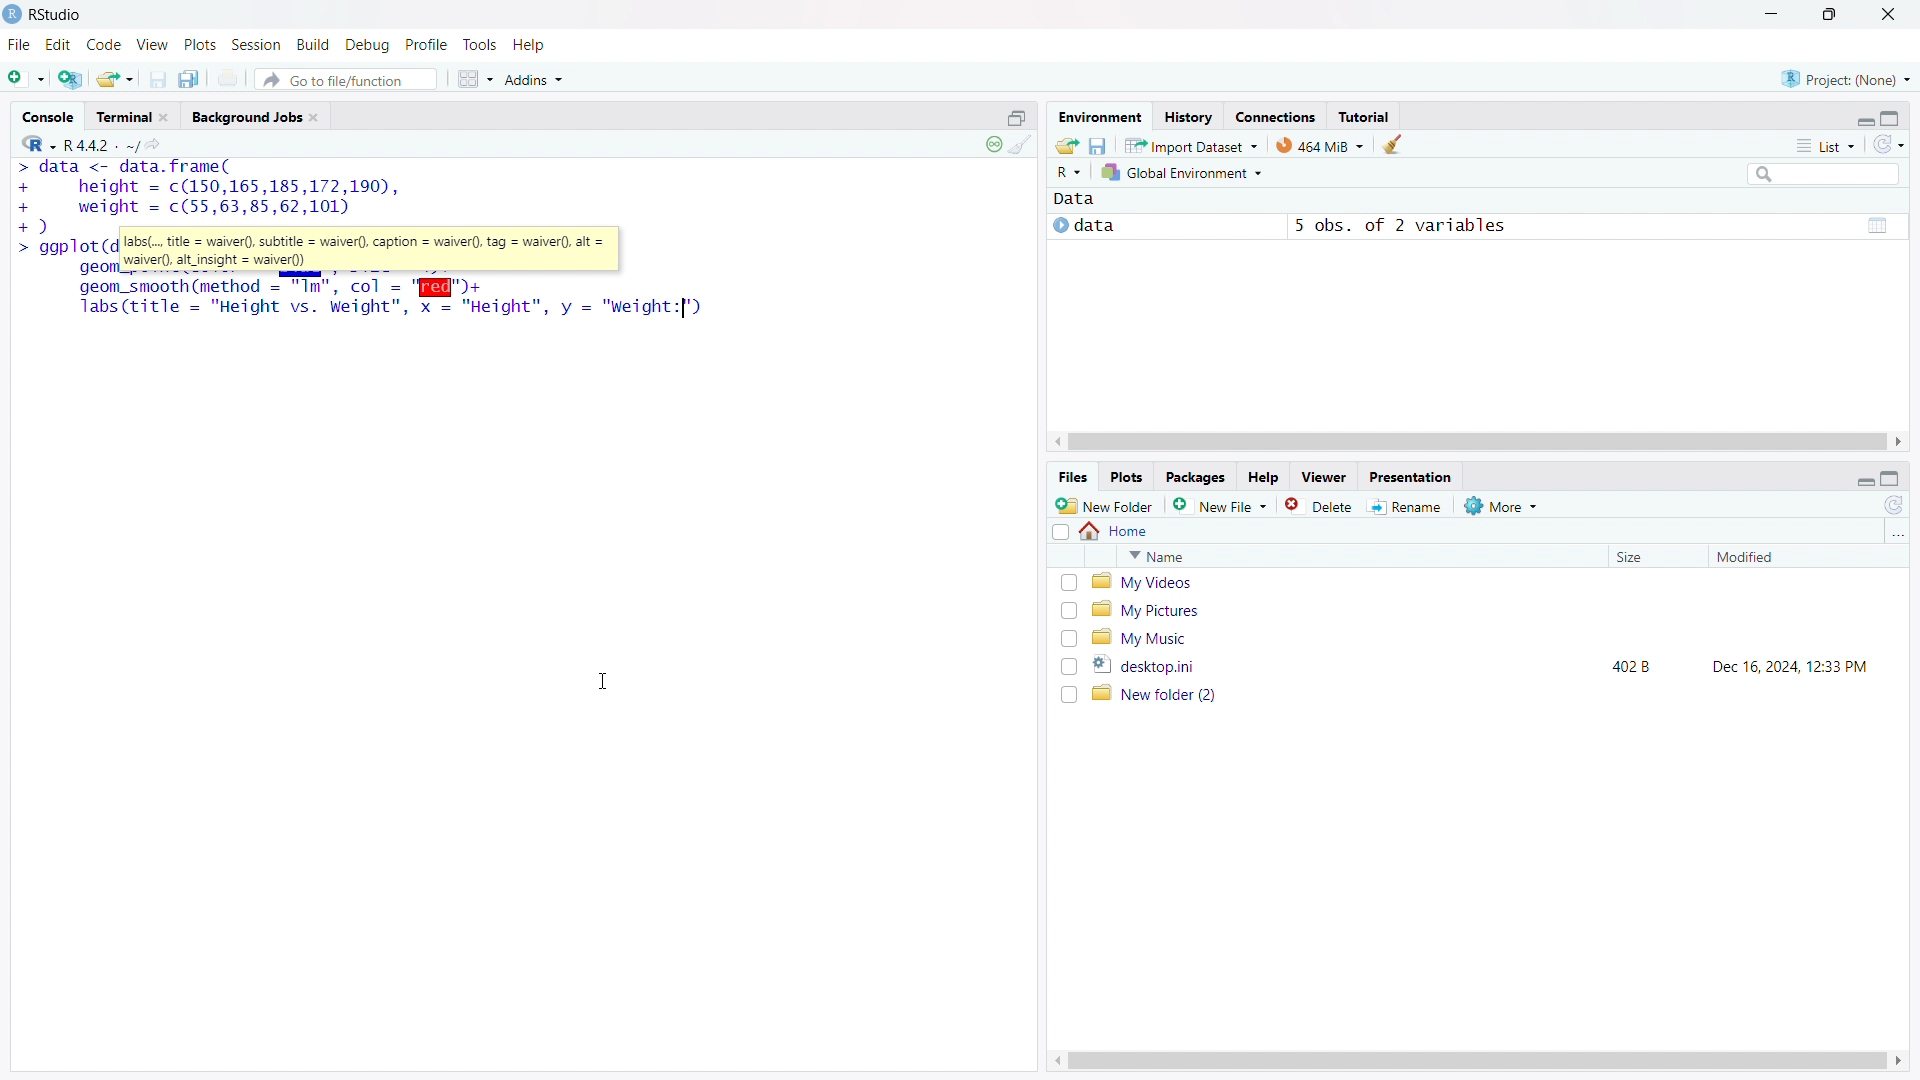 The height and width of the screenshot is (1080, 1920). Describe the element at coordinates (1476, 1060) in the screenshot. I see `horizontal scrollbar` at that location.